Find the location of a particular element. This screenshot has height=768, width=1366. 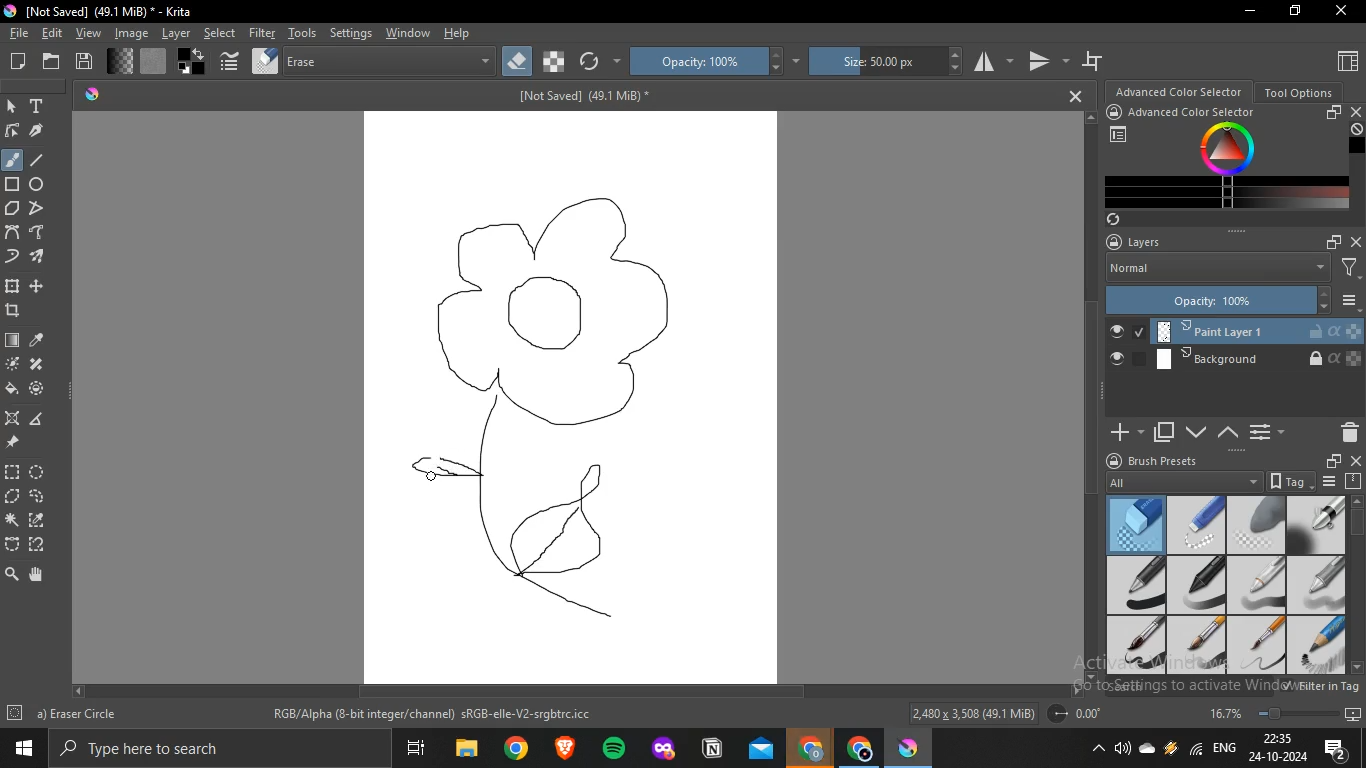

vertical mirror tool is located at coordinates (1045, 65).